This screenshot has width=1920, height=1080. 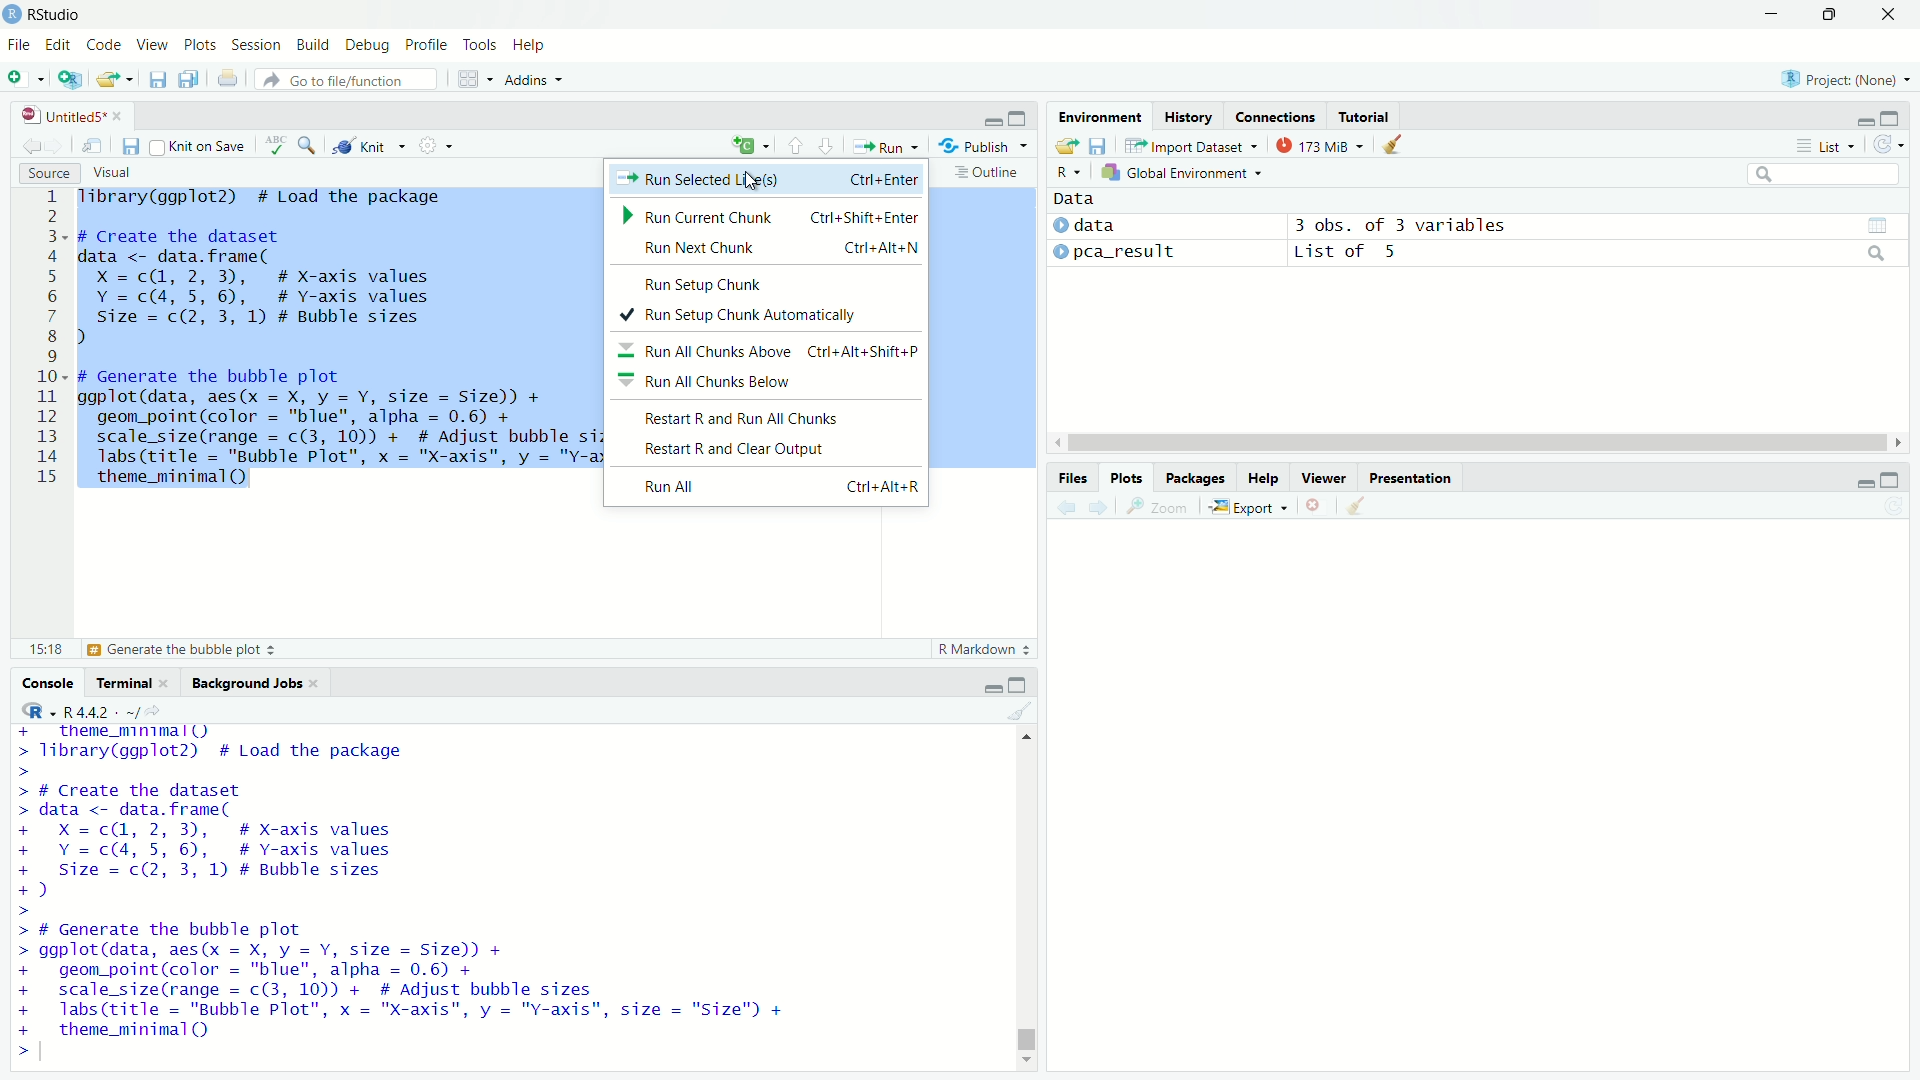 What do you see at coordinates (1843, 78) in the screenshot?
I see `selected project : none` at bounding box center [1843, 78].